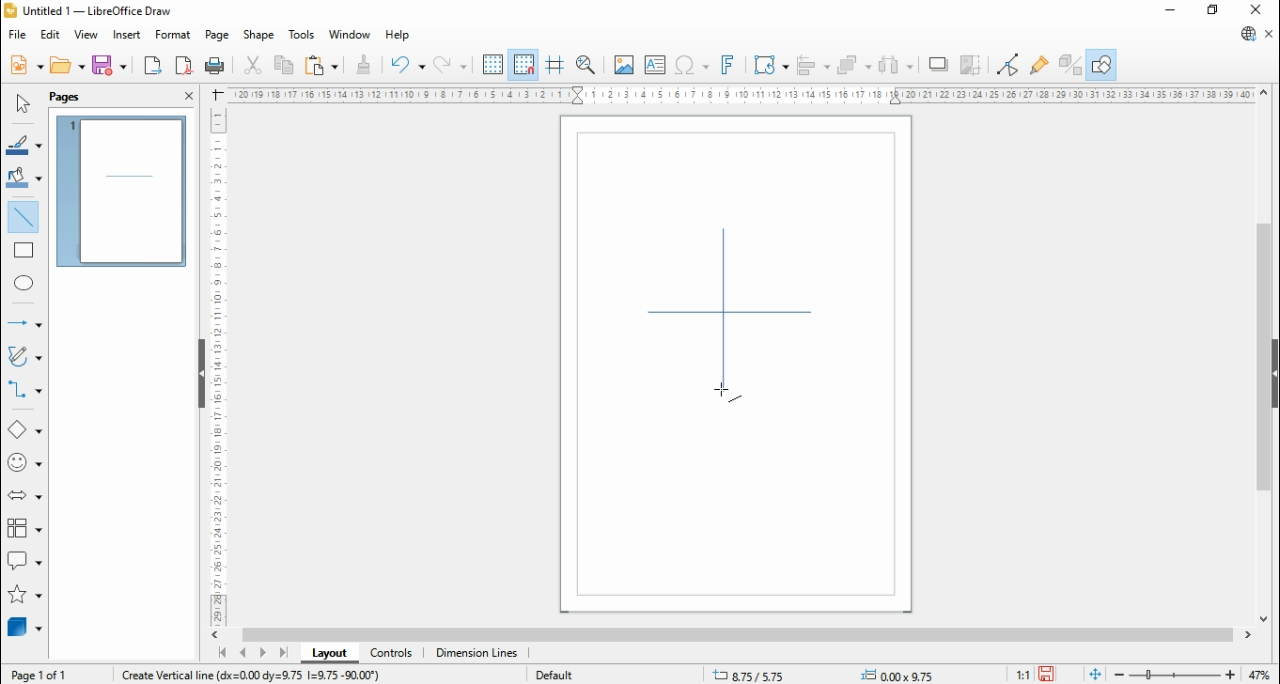  Describe the element at coordinates (26, 355) in the screenshot. I see `curves and polygons` at that location.